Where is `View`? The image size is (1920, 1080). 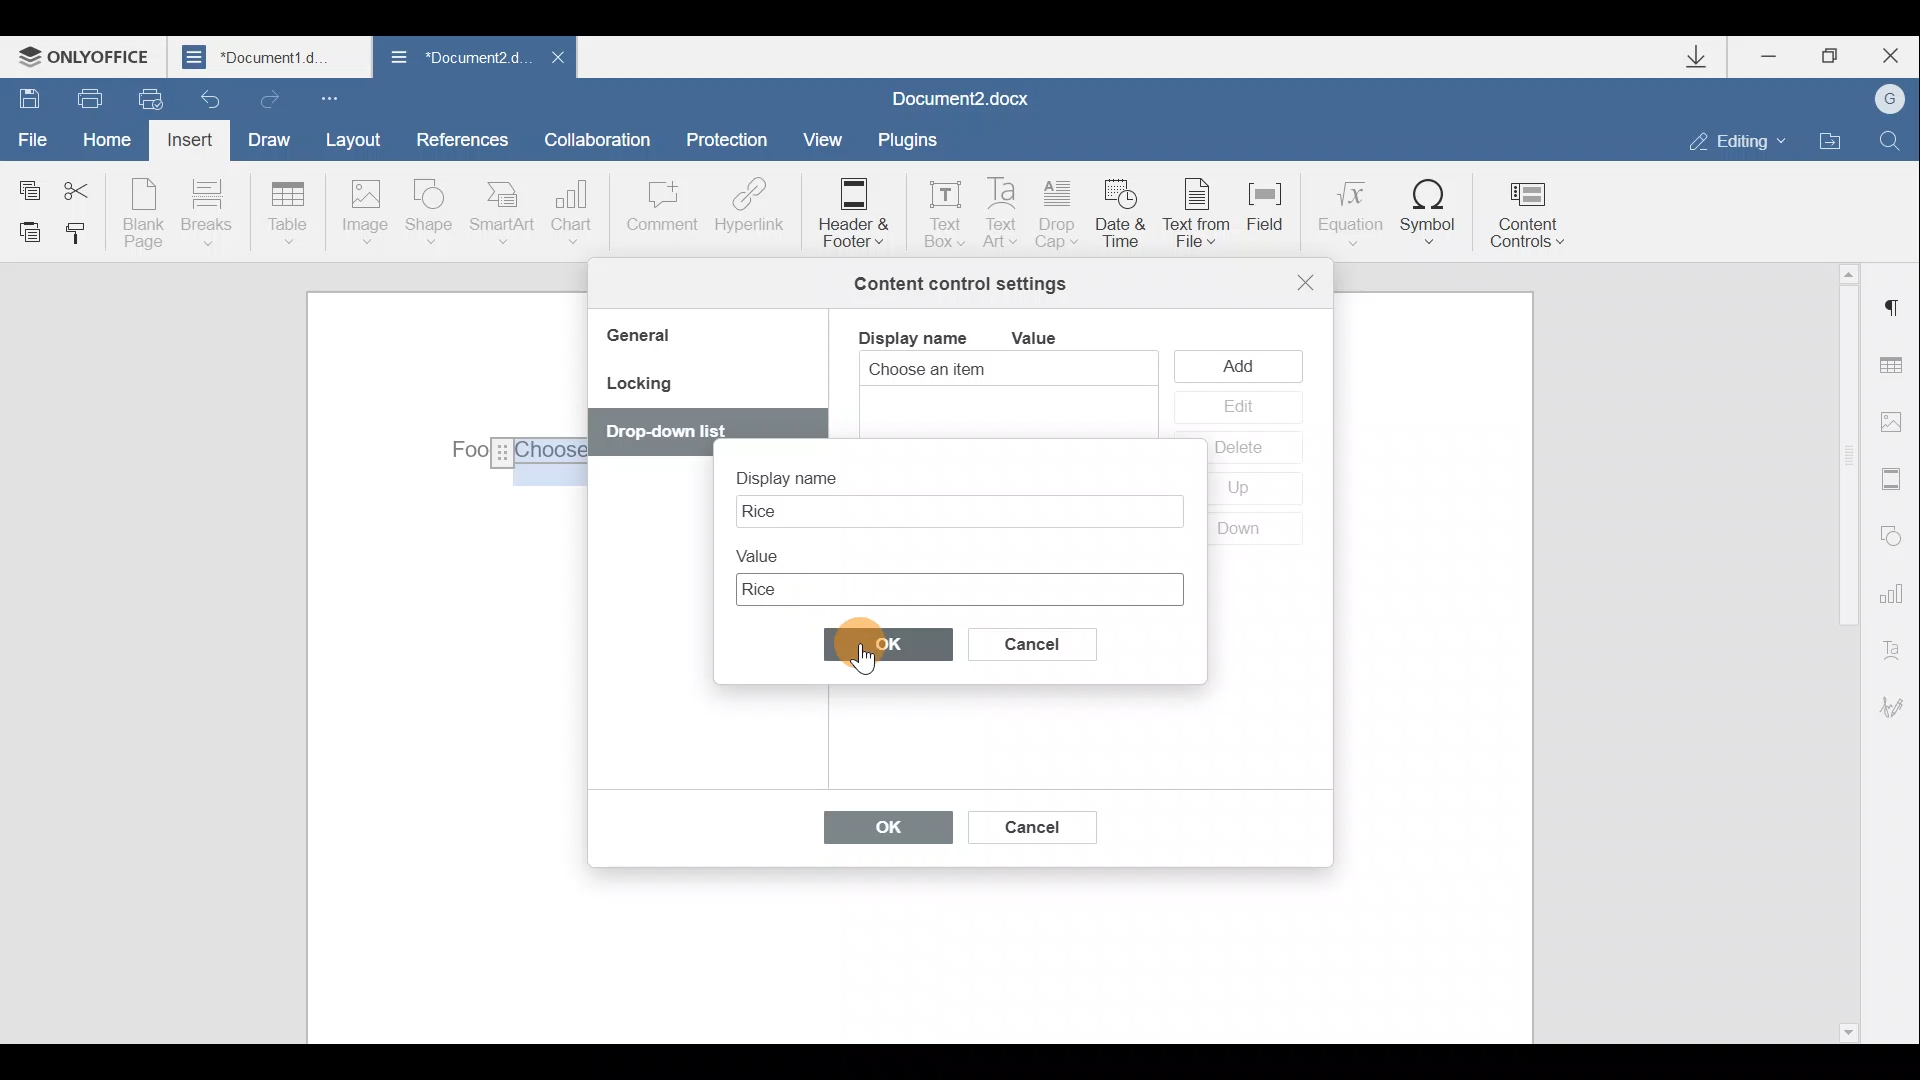 View is located at coordinates (824, 138).